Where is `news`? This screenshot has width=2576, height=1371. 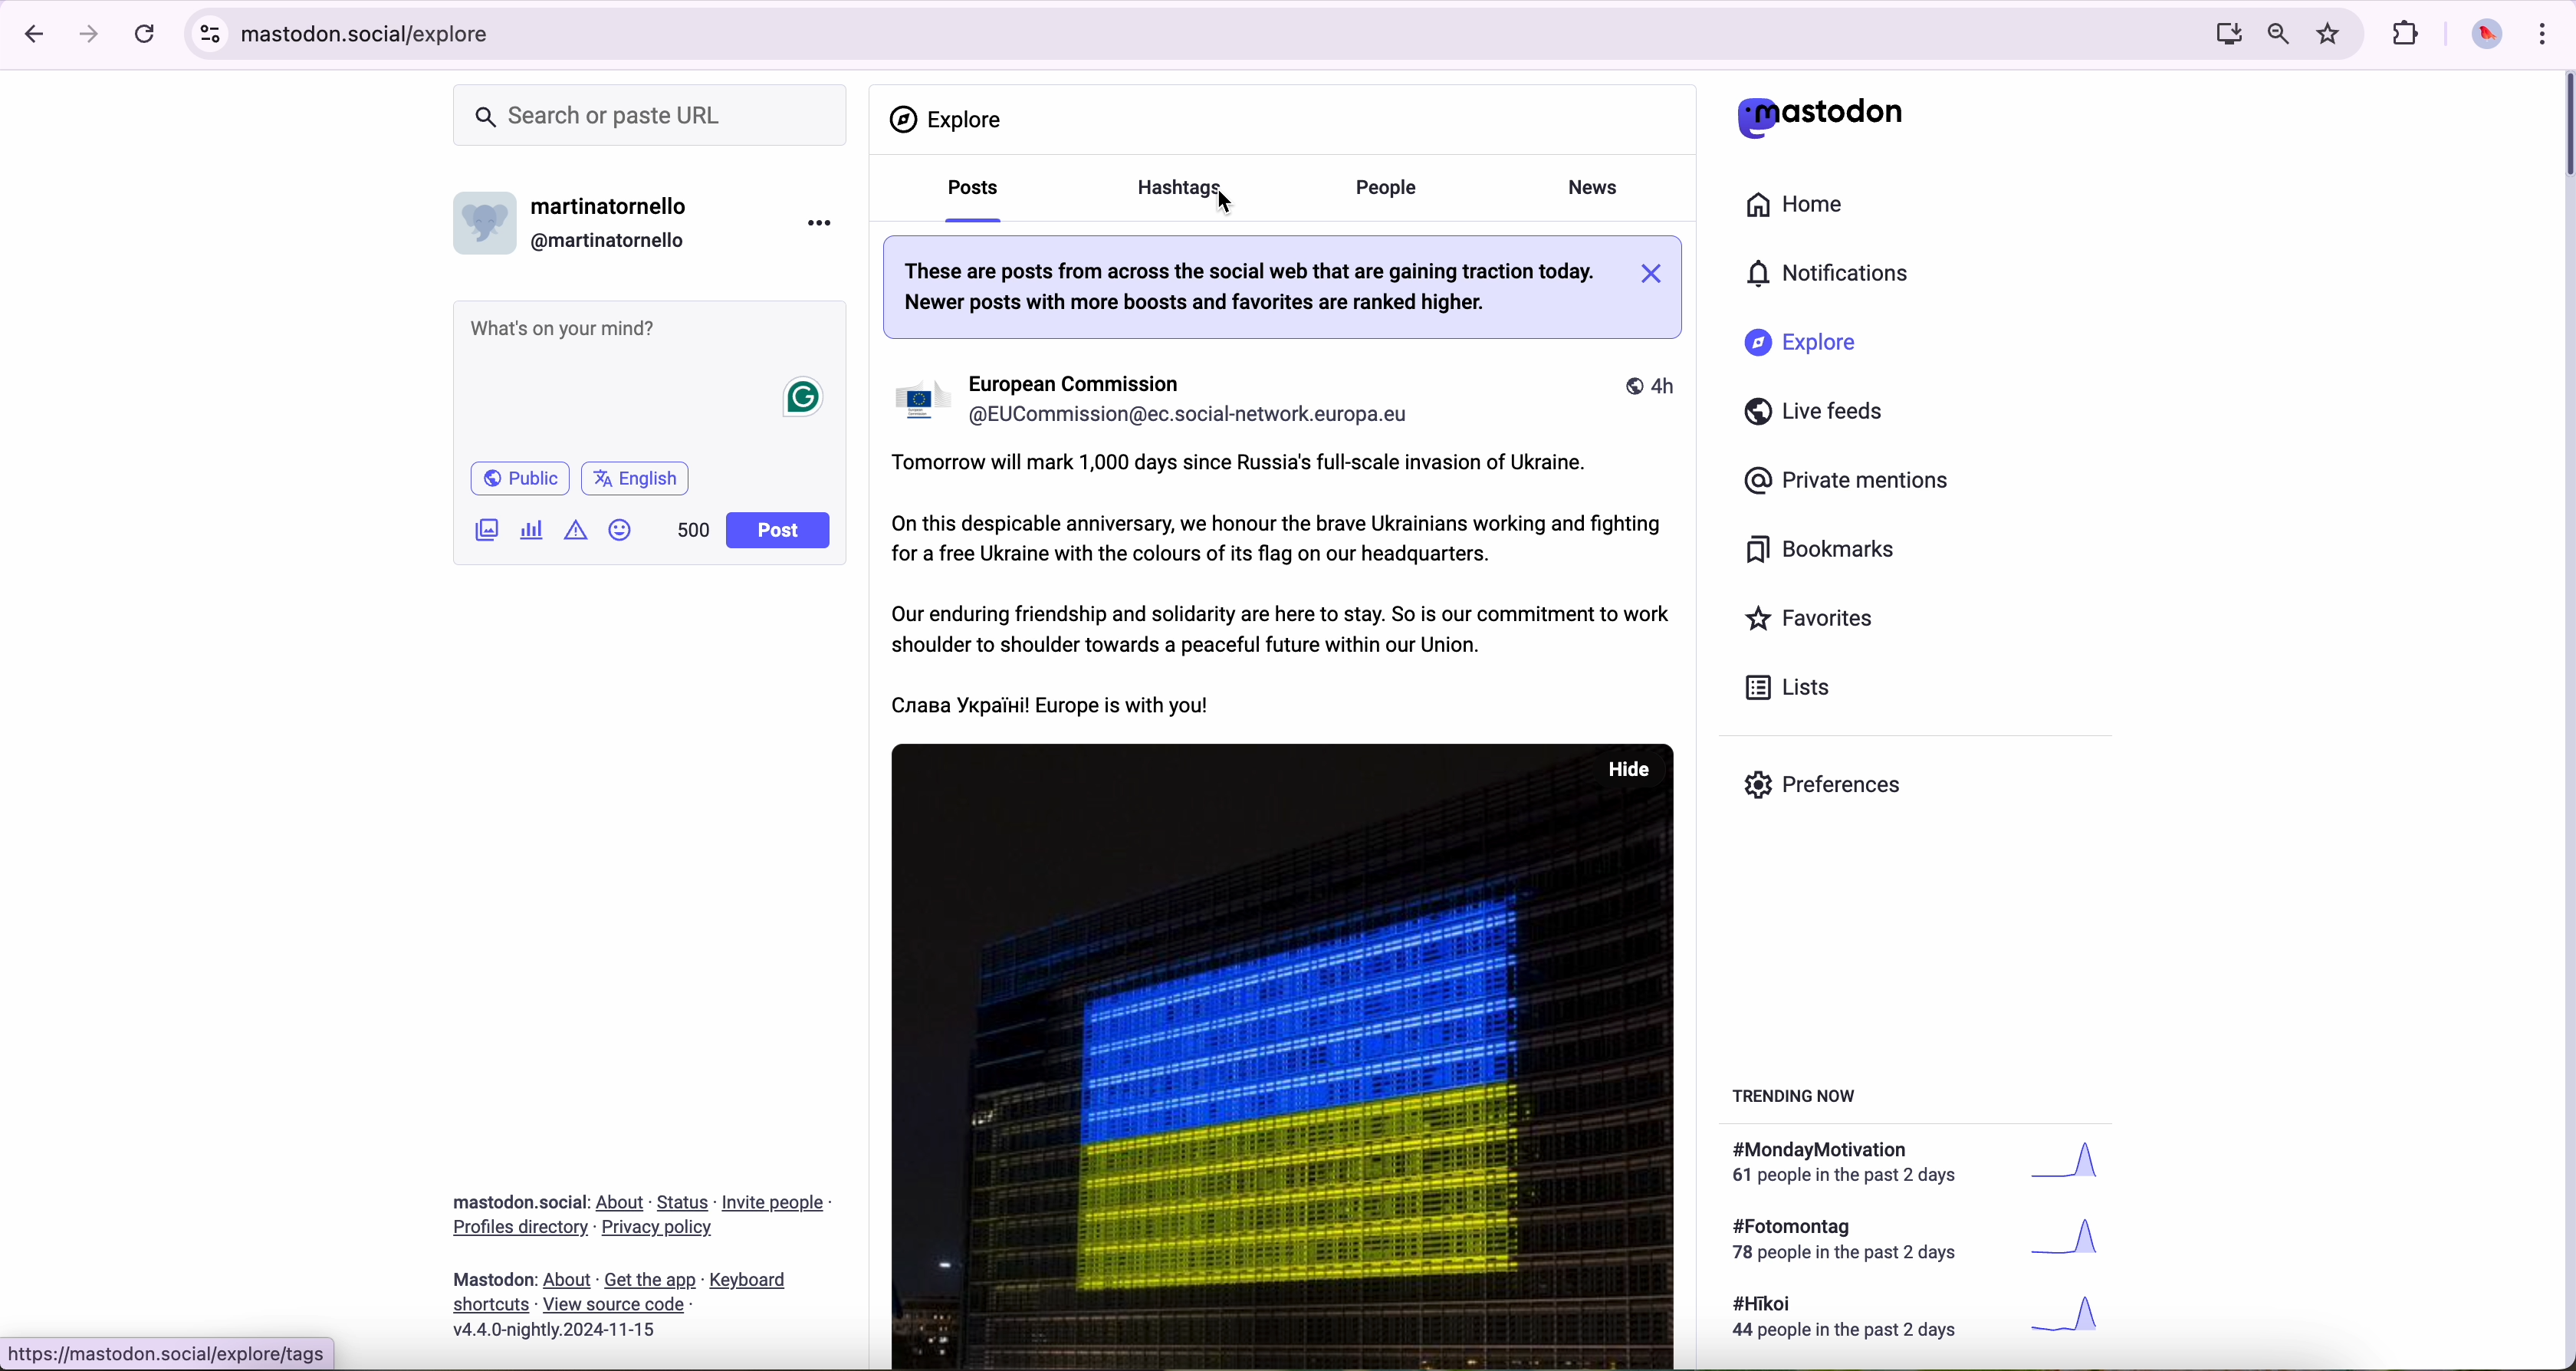 news is located at coordinates (1591, 190).